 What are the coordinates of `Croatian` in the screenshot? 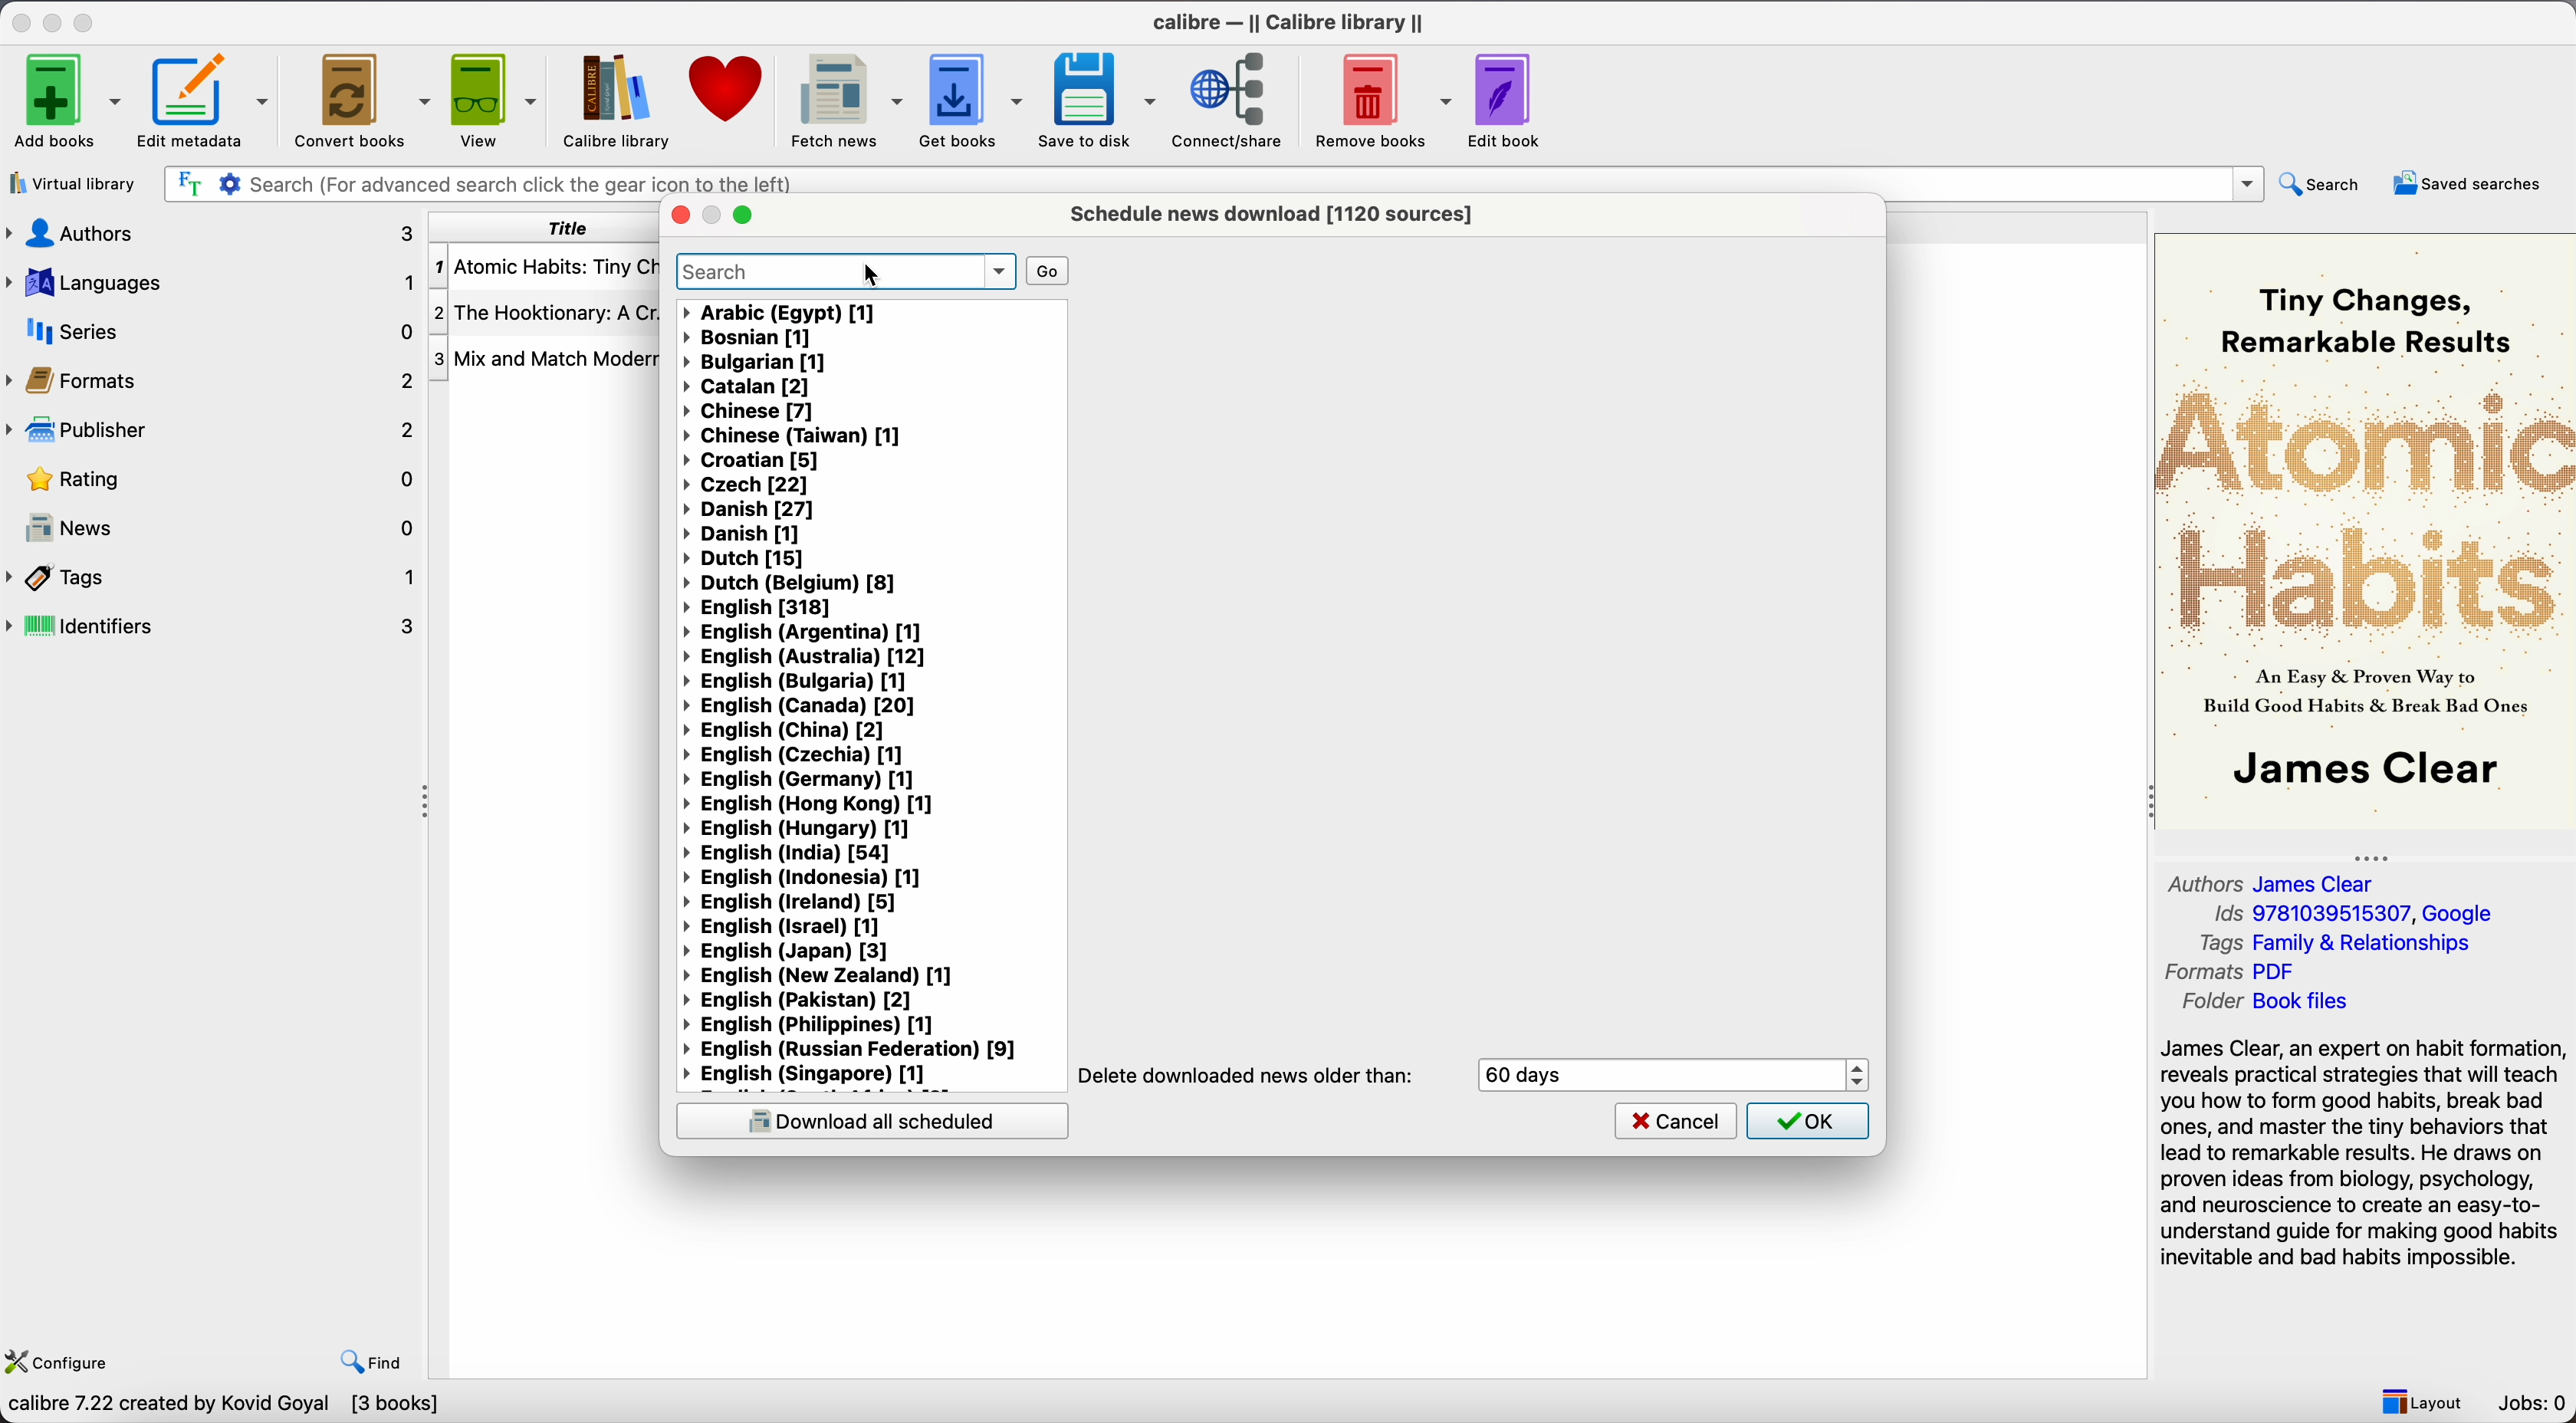 It's located at (752, 459).